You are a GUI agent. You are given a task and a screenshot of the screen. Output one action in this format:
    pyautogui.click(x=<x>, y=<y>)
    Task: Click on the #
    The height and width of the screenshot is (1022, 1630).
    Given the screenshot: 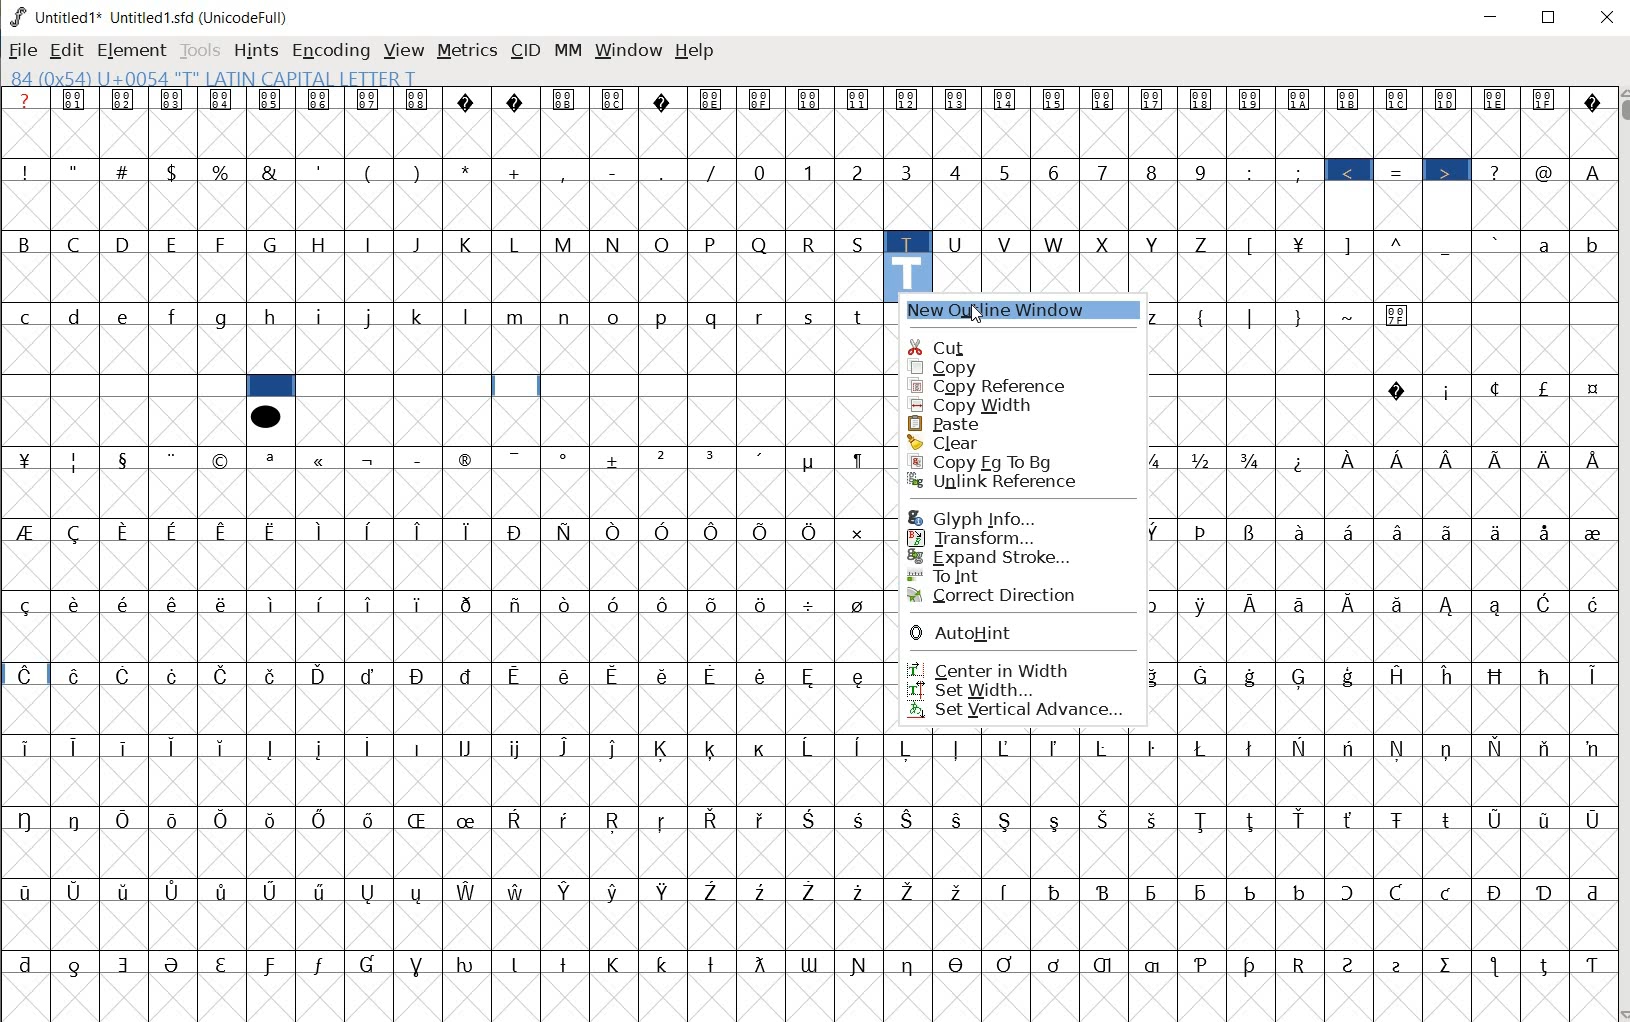 What is the action you would take?
    pyautogui.click(x=124, y=172)
    